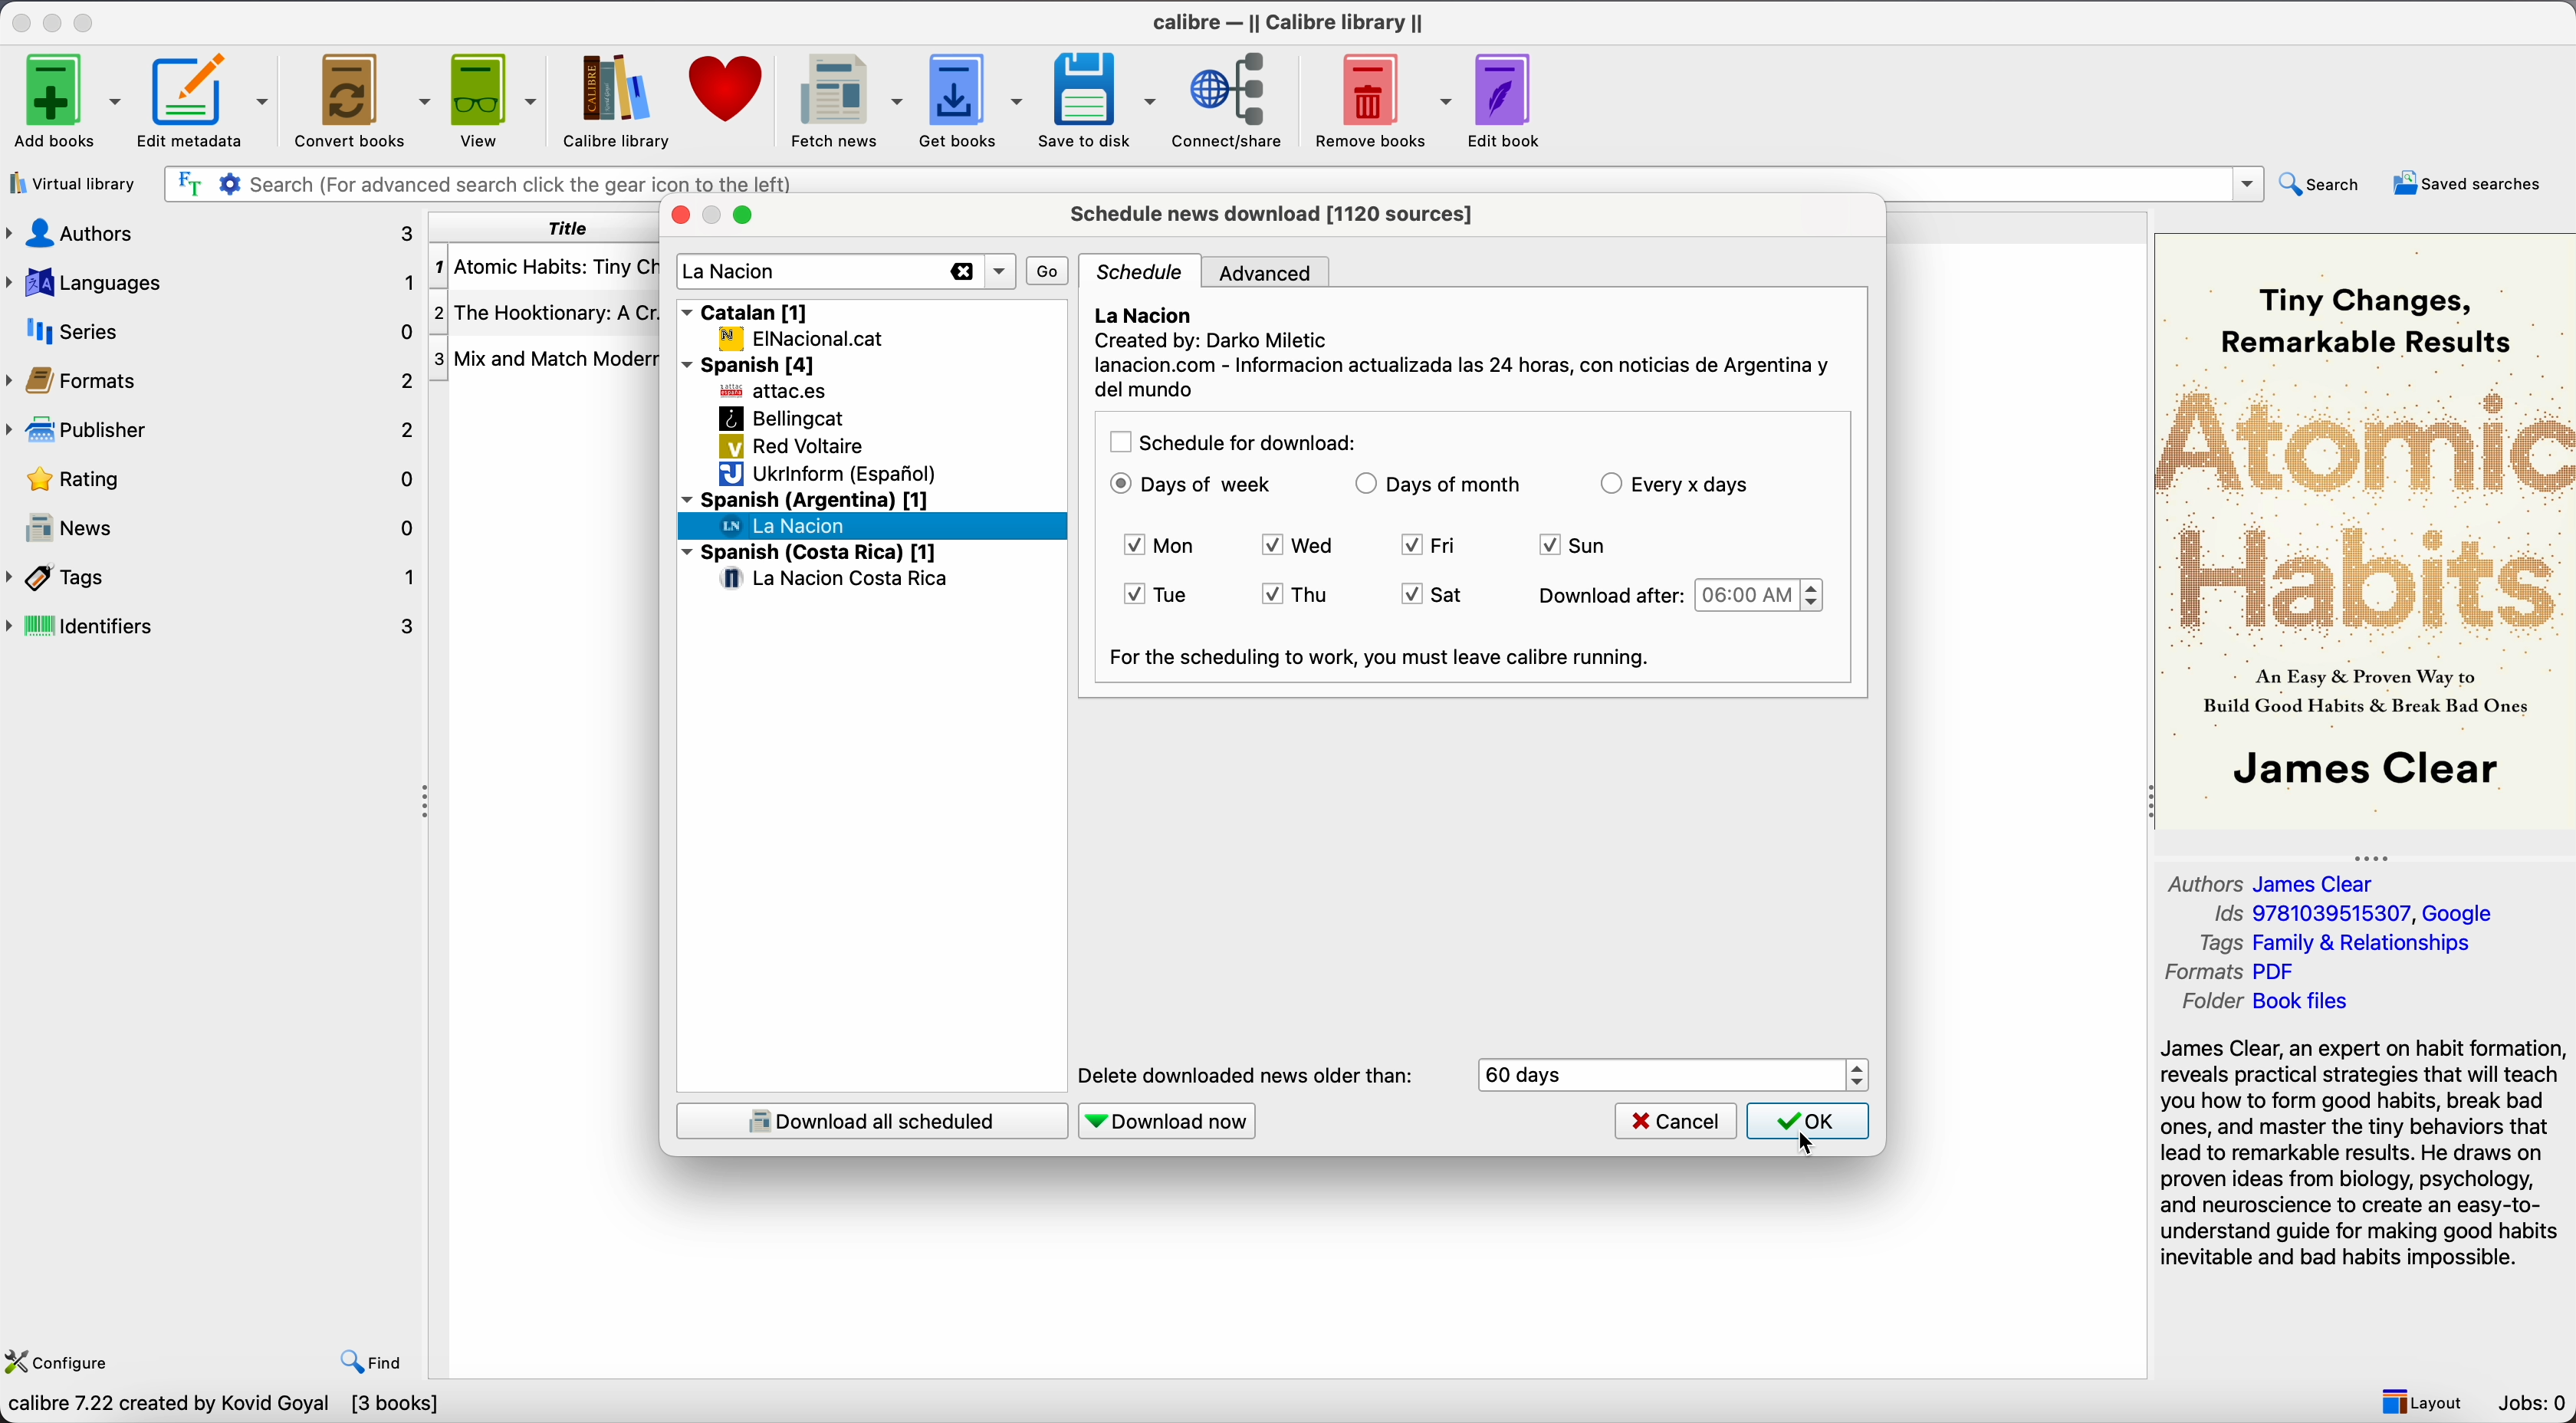 Image resolution: width=2576 pixels, height=1423 pixels. Describe the element at coordinates (2275, 881) in the screenshot. I see `Authors James Clear` at that location.